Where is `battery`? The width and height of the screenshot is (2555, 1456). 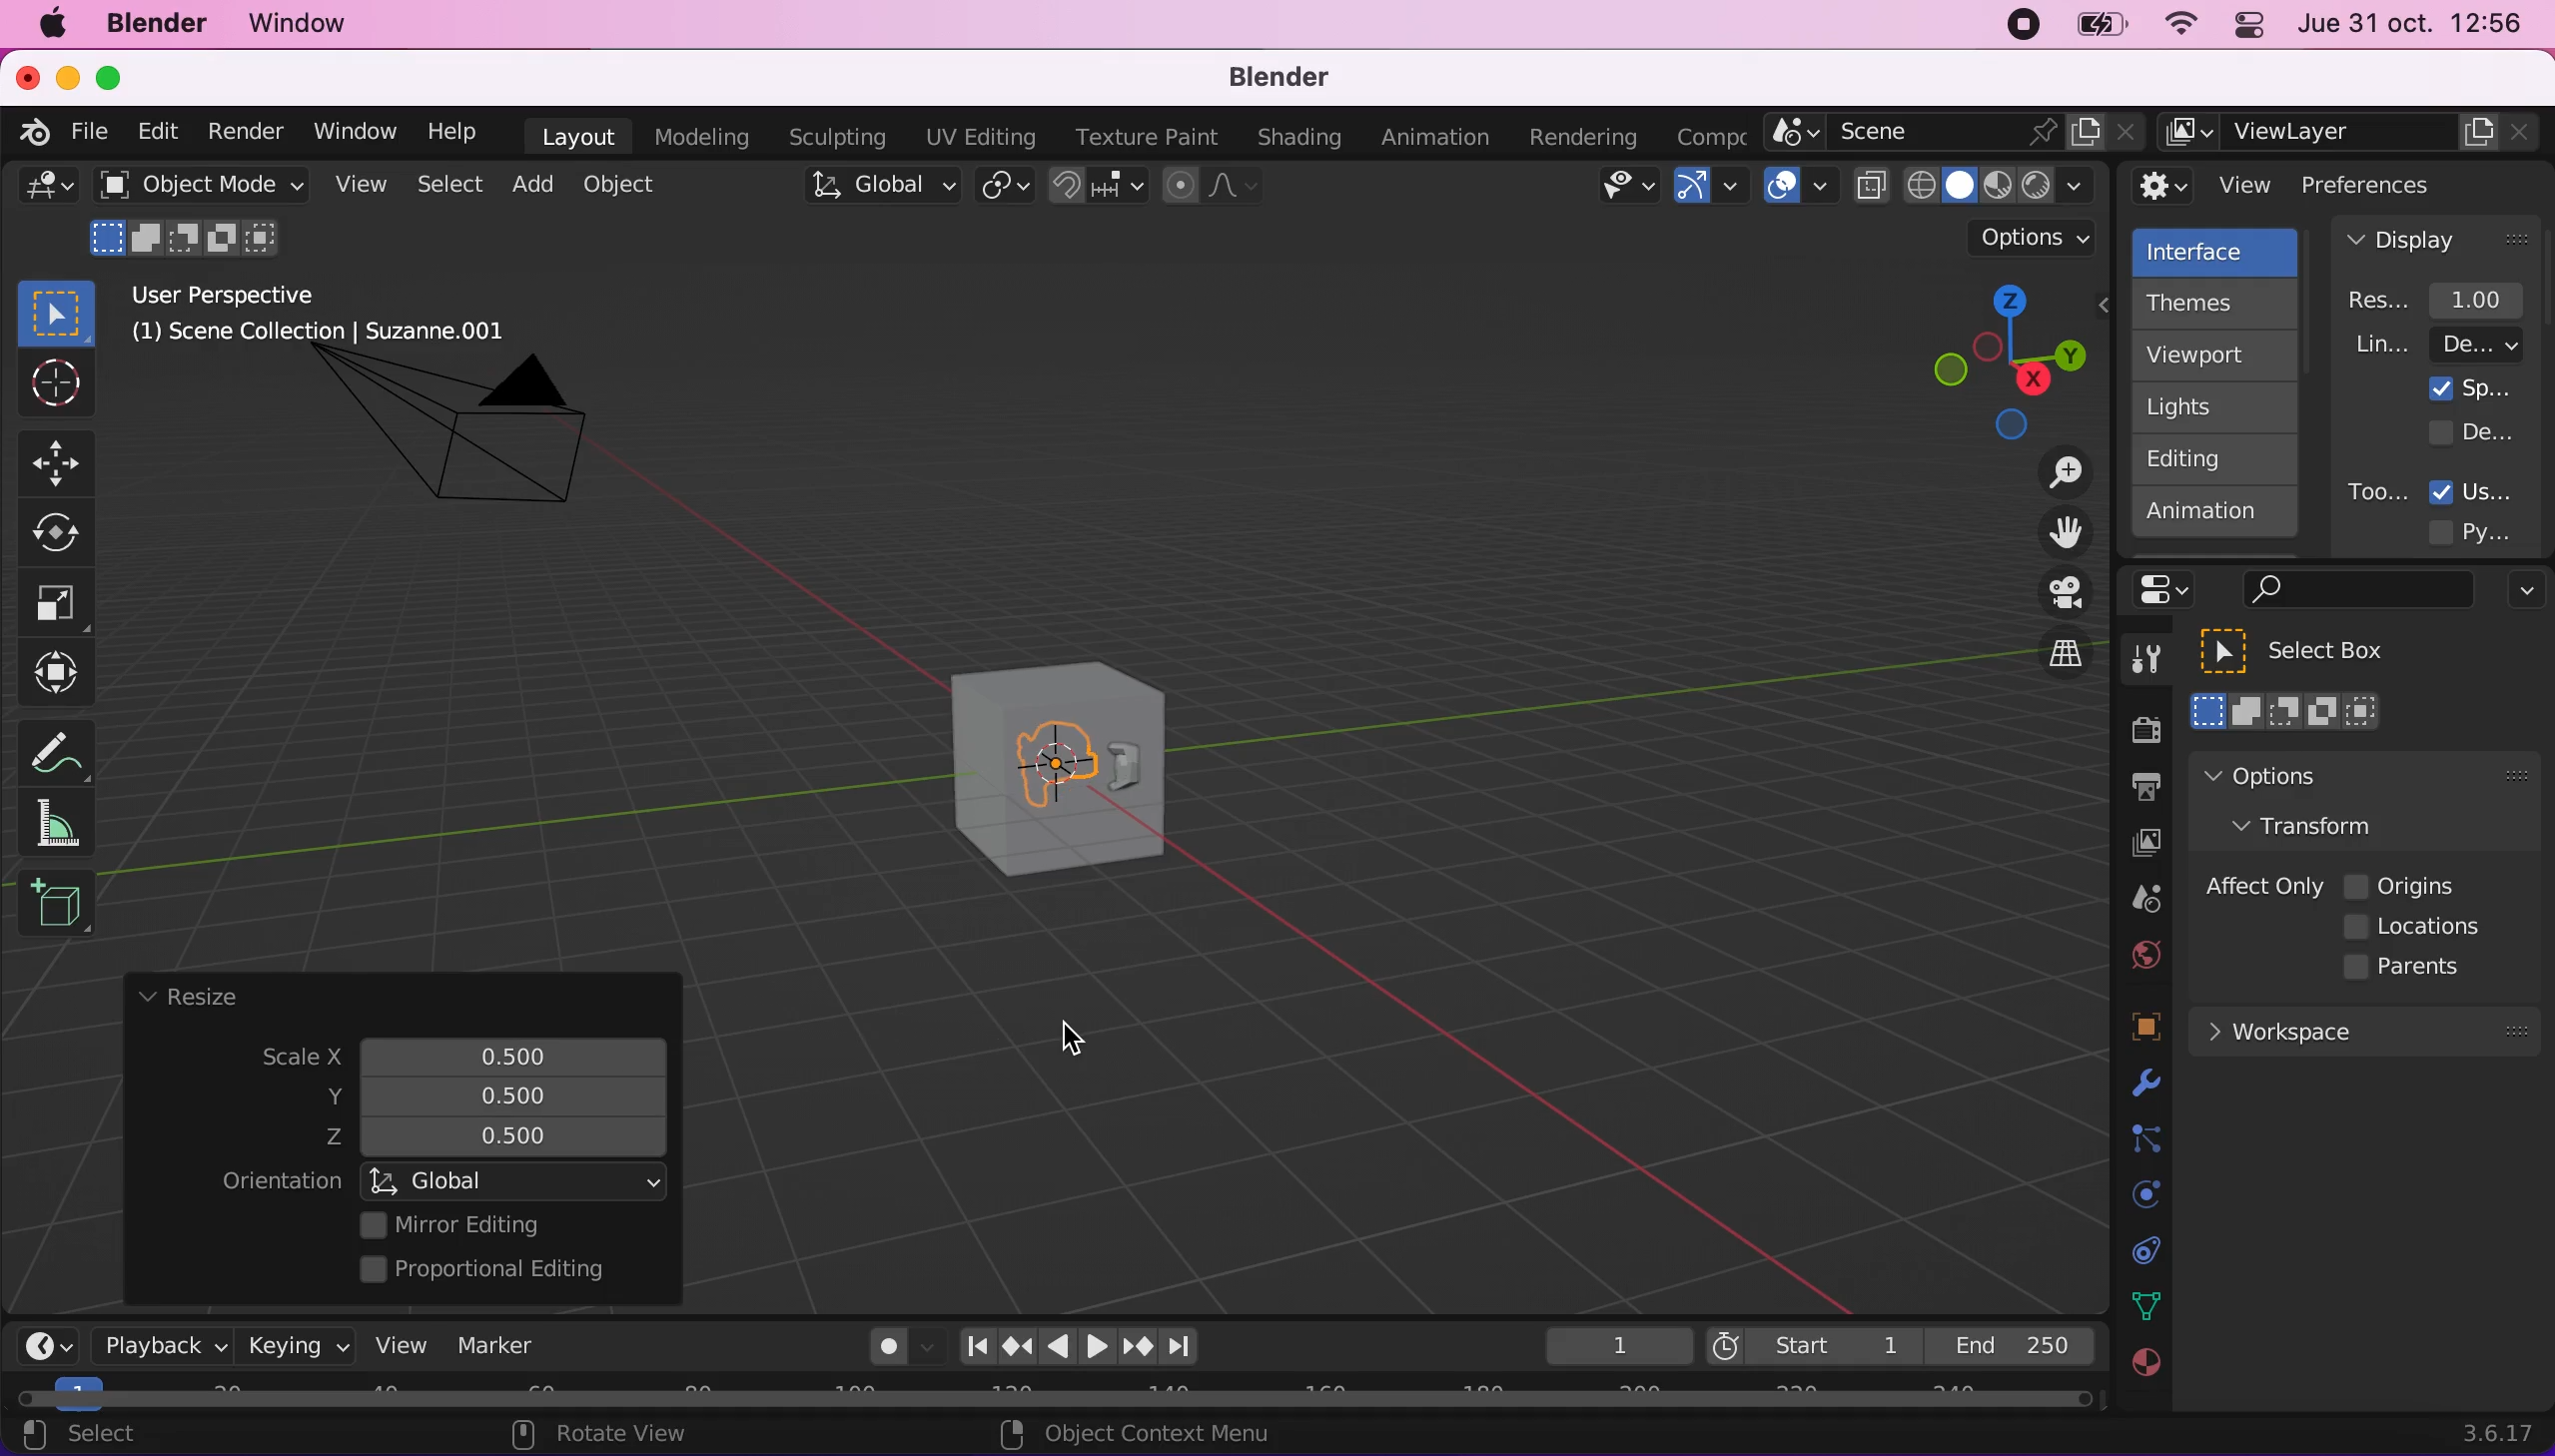
battery is located at coordinates (2094, 30).